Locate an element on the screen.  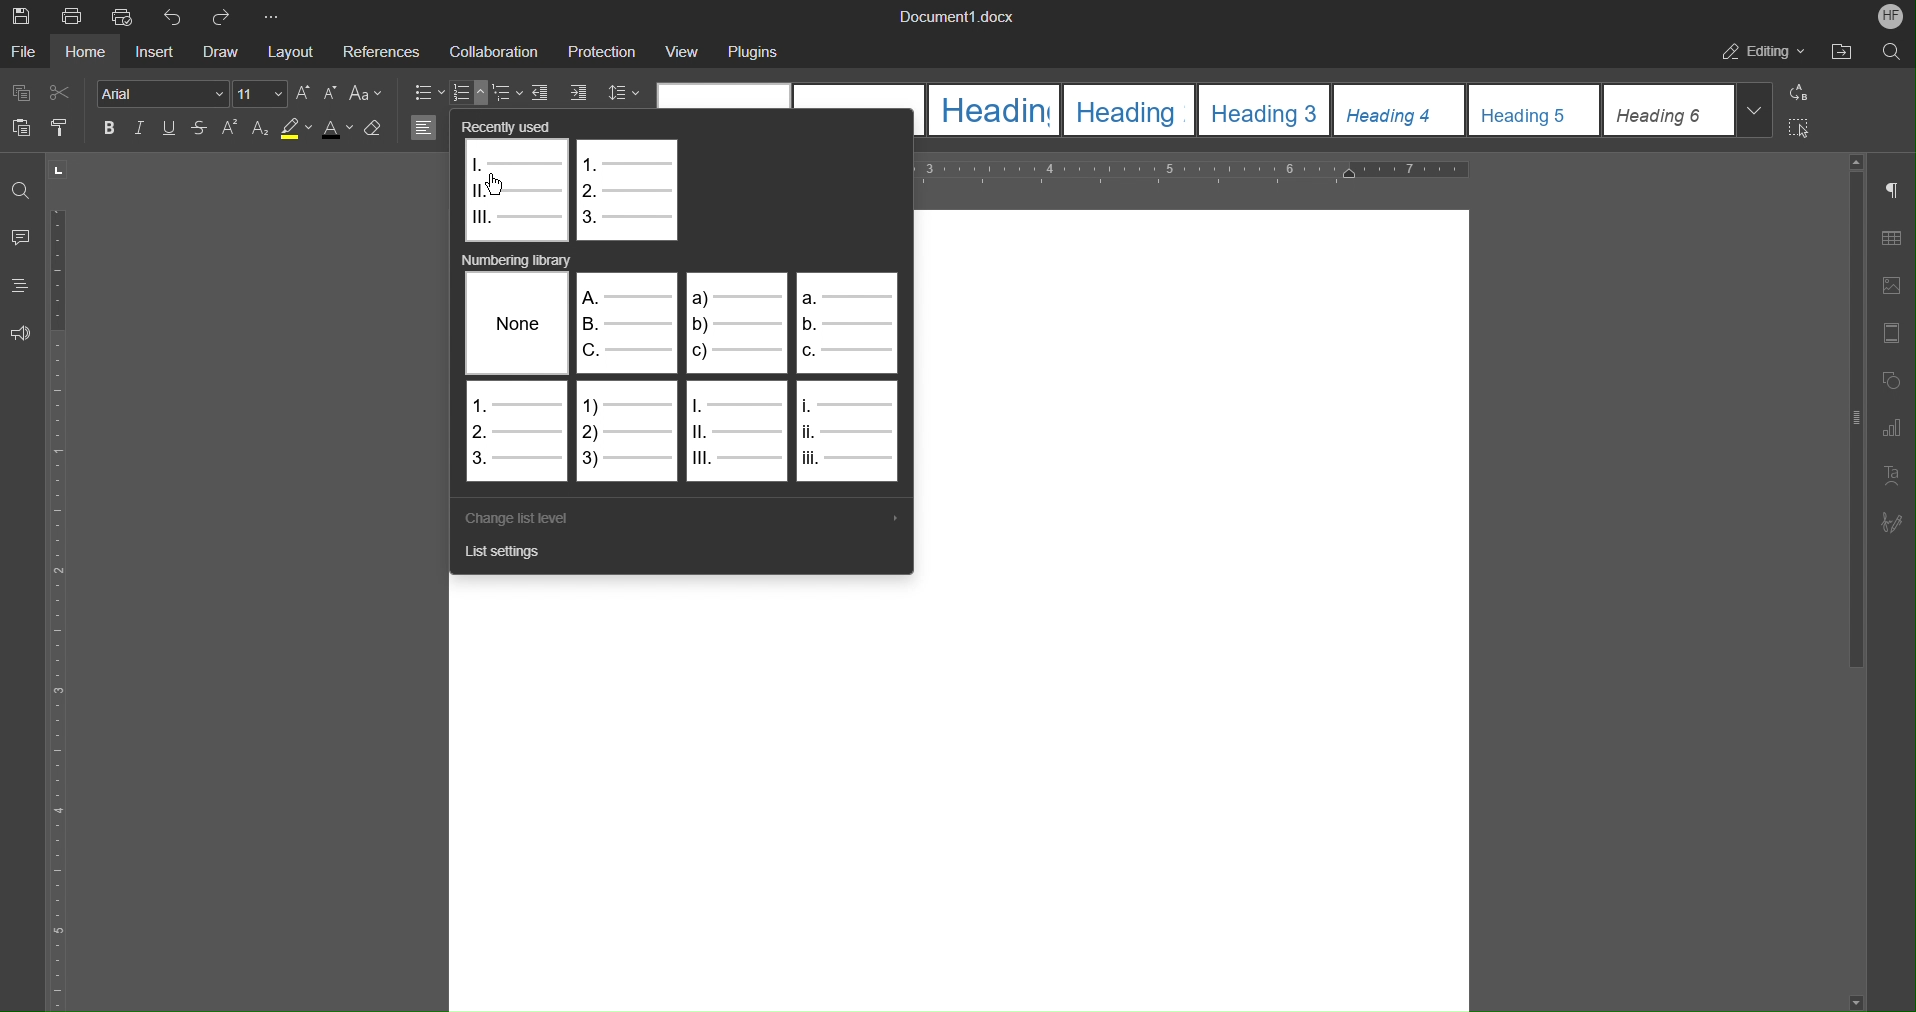
Select All is located at coordinates (1799, 128).